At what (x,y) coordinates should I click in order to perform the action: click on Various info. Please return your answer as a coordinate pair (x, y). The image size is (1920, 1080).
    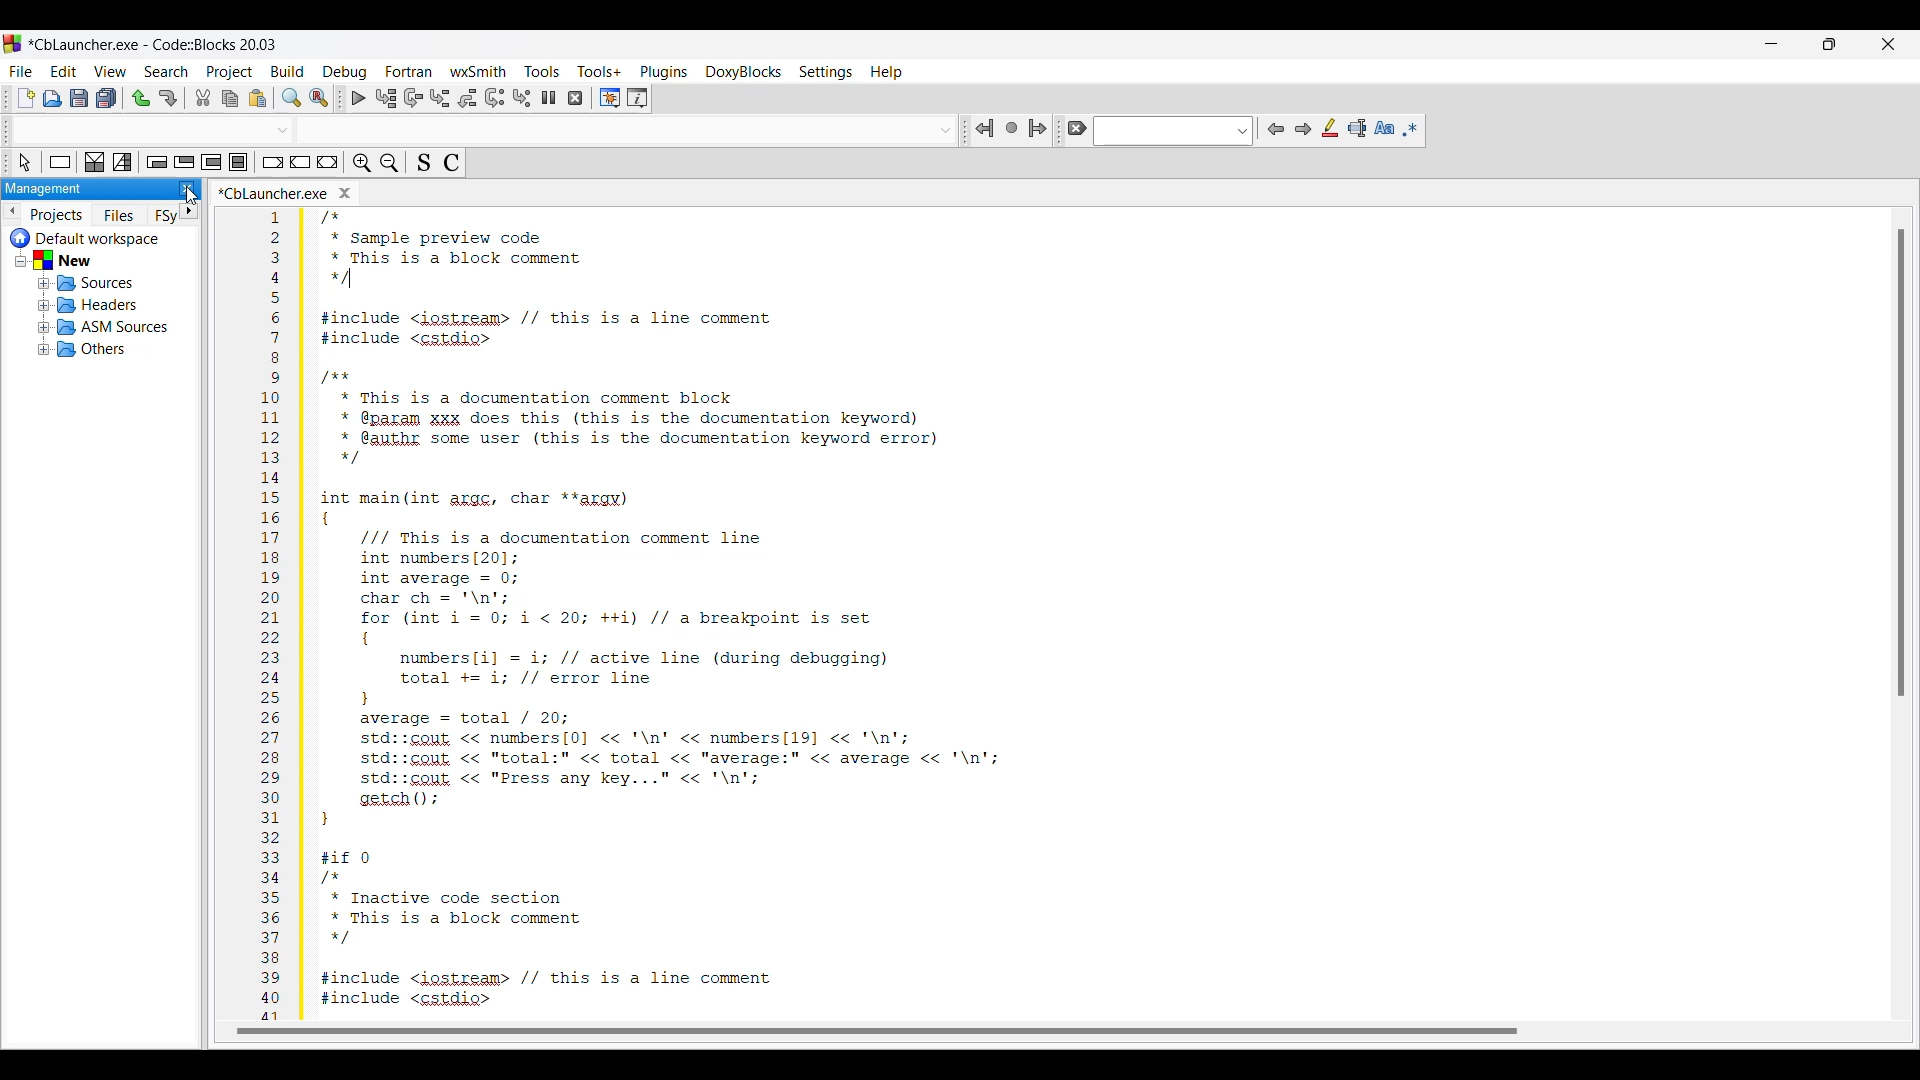
    Looking at the image, I should click on (637, 97).